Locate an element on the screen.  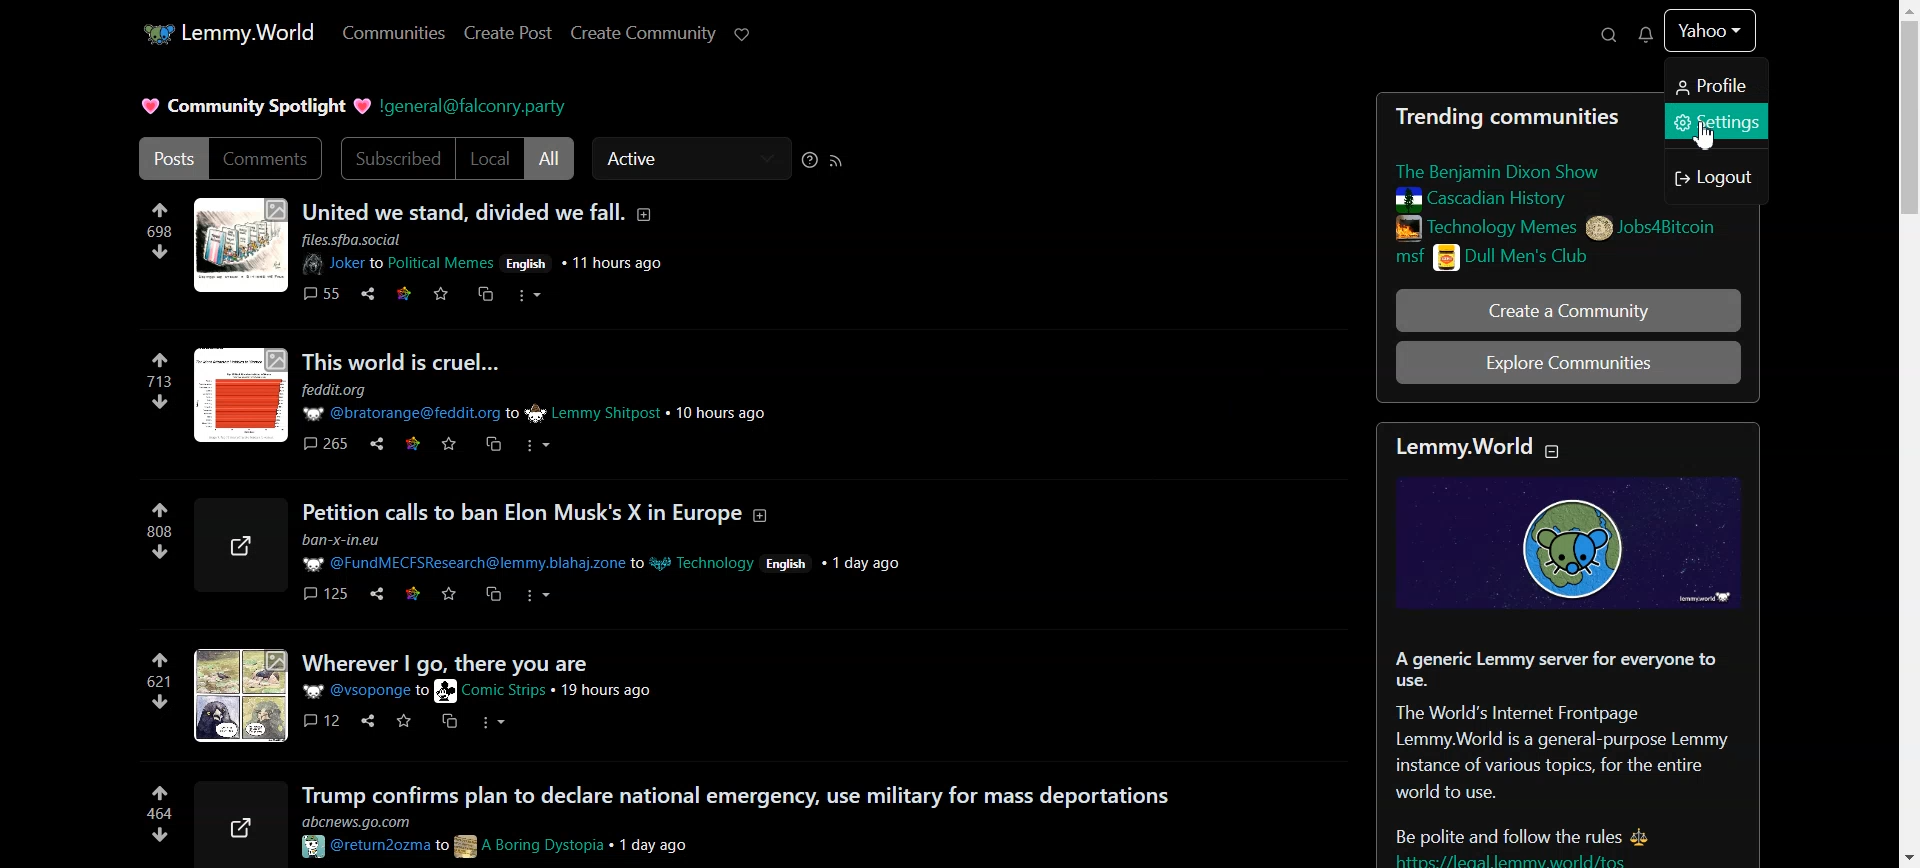
user id is located at coordinates (419, 692).